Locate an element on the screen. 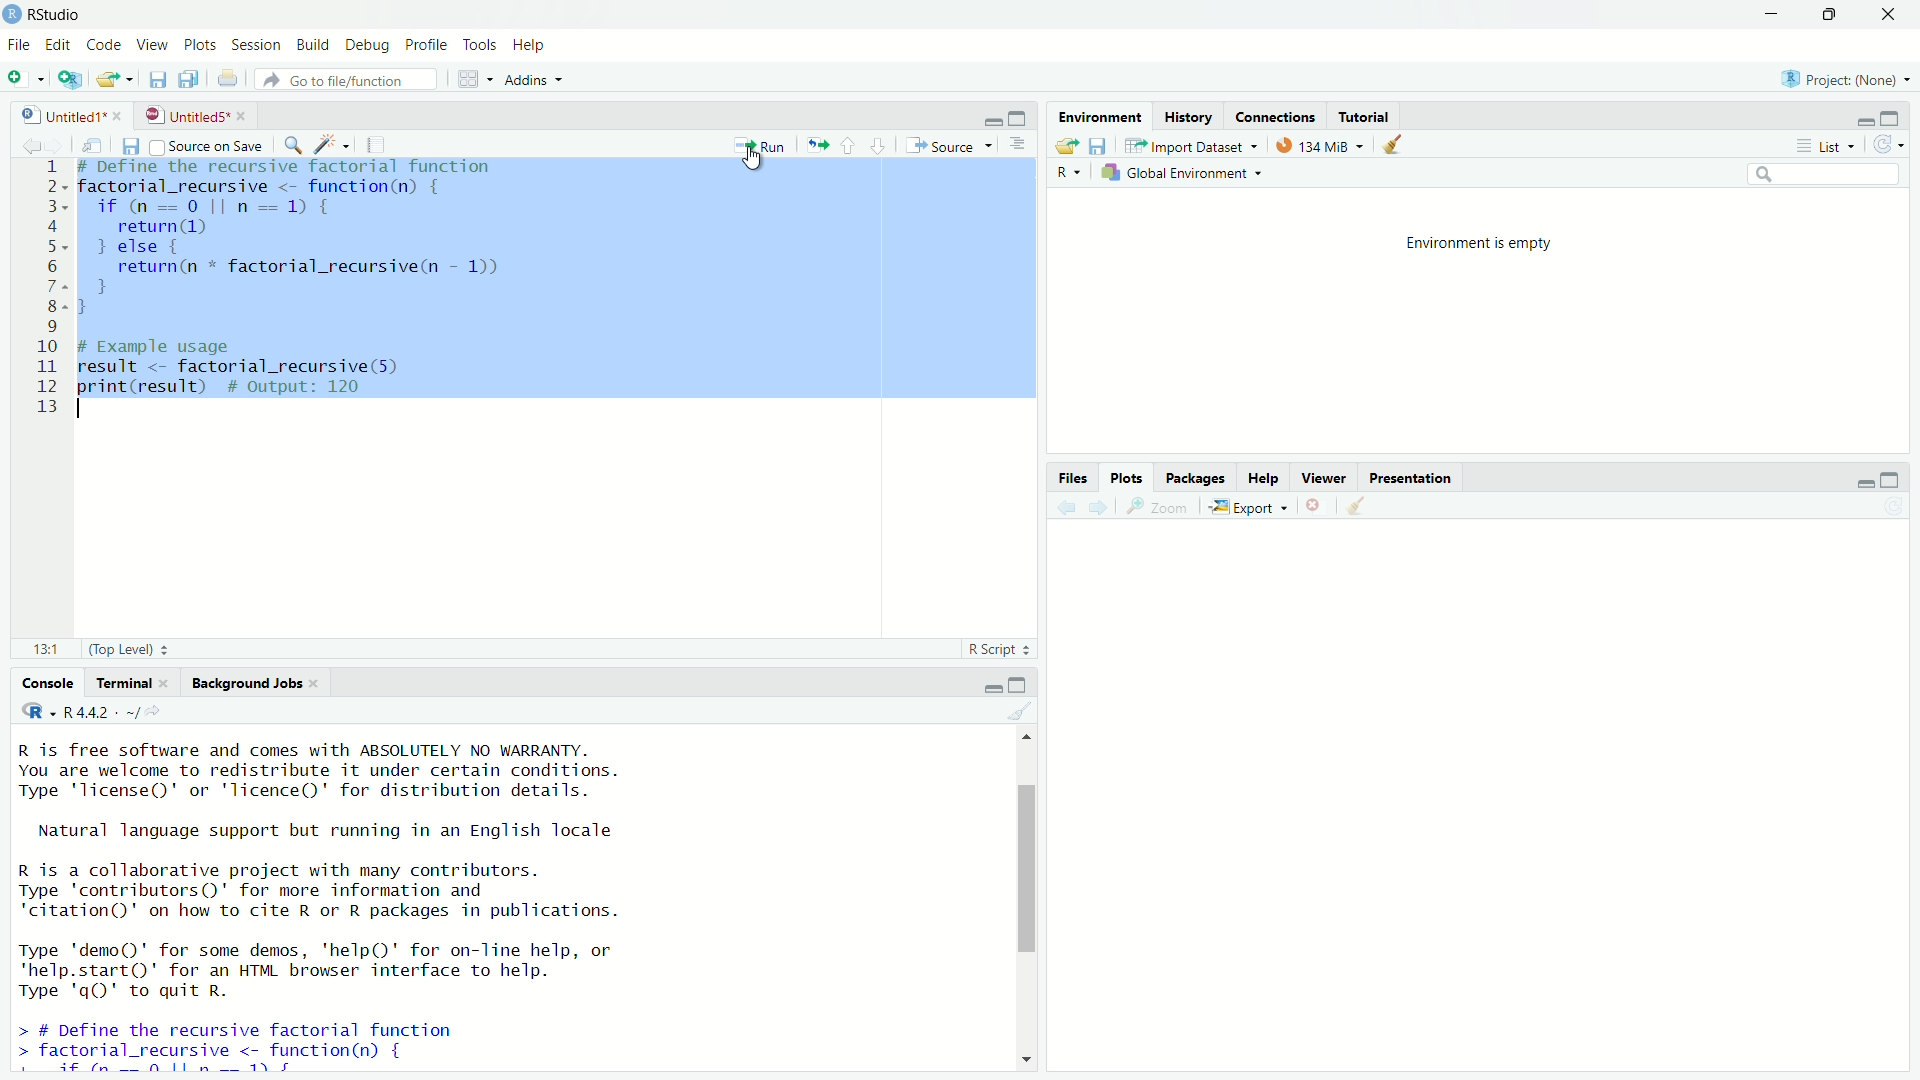  Plots is located at coordinates (1130, 476).